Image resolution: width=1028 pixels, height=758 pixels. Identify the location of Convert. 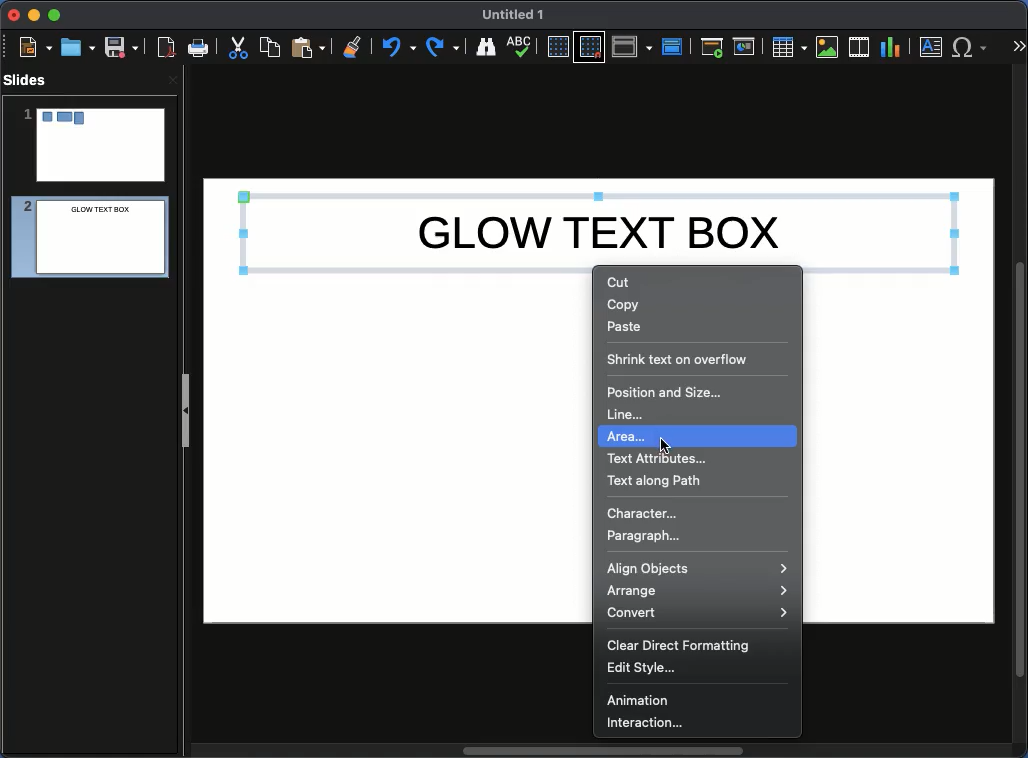
(696, 614).